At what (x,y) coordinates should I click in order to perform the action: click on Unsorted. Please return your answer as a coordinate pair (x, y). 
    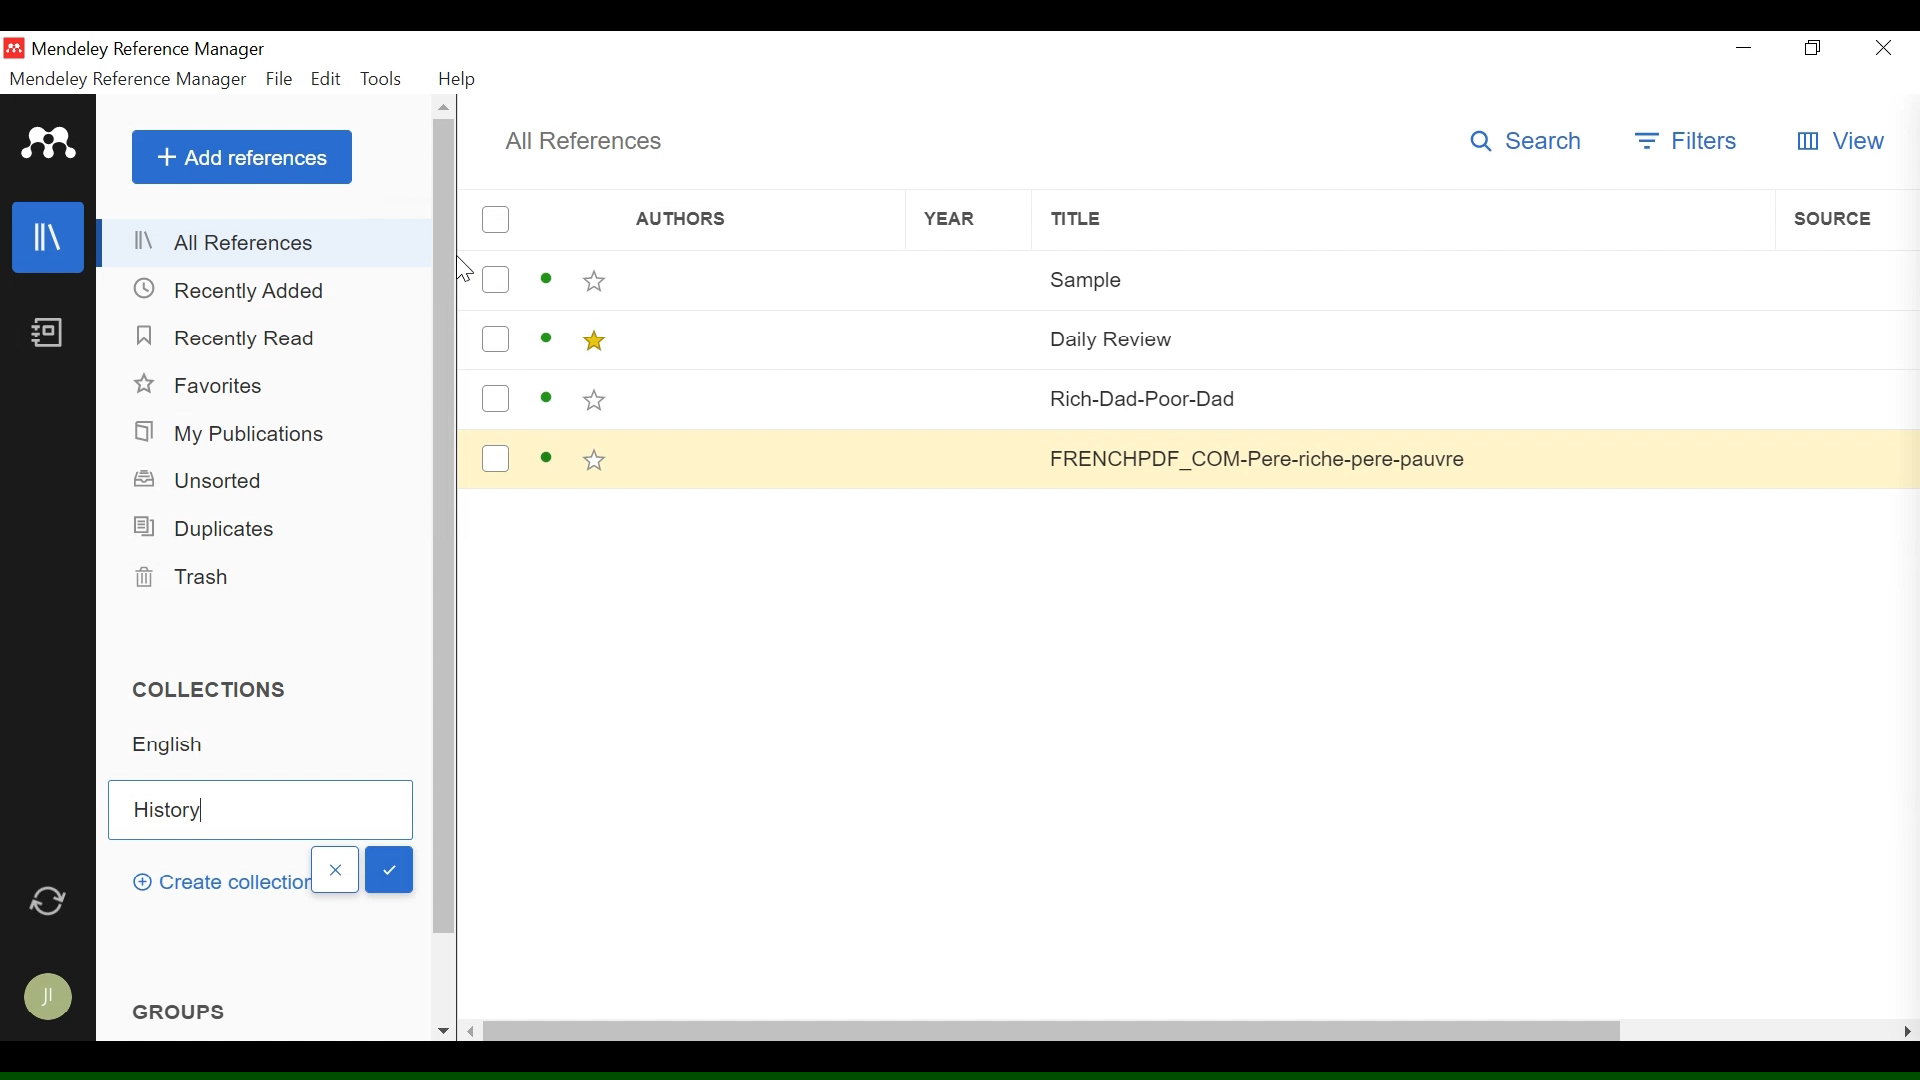
    Looking at the image, I should click on (203, 482).